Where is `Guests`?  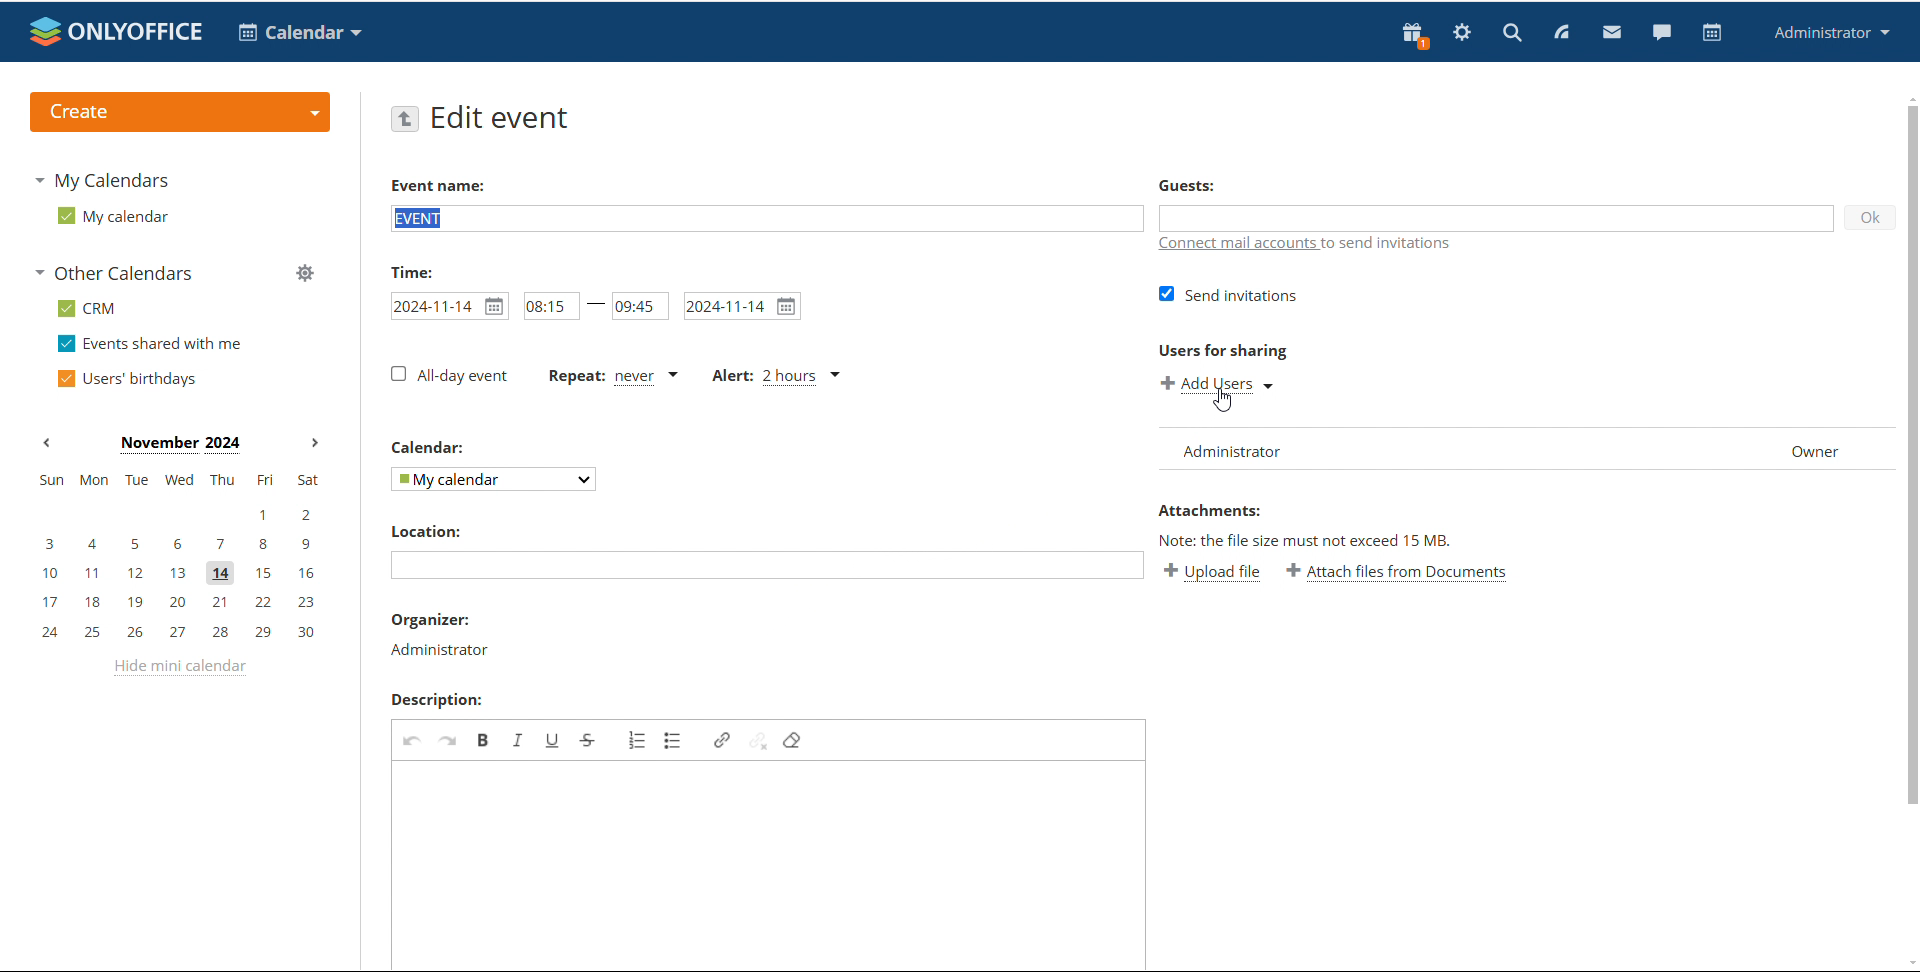 Guests is located at coordinates (1190, 185).